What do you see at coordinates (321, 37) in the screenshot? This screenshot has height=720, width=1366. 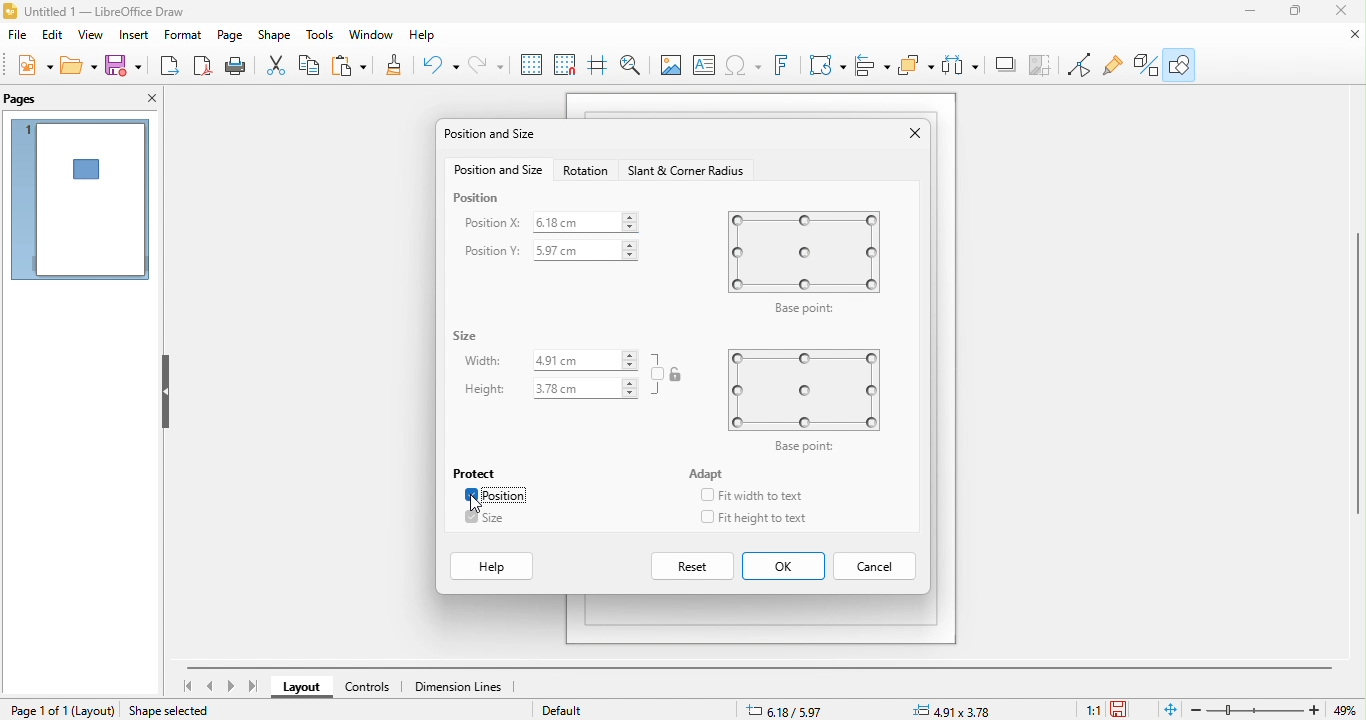 I see `tools` at bounding box center [321, 37].